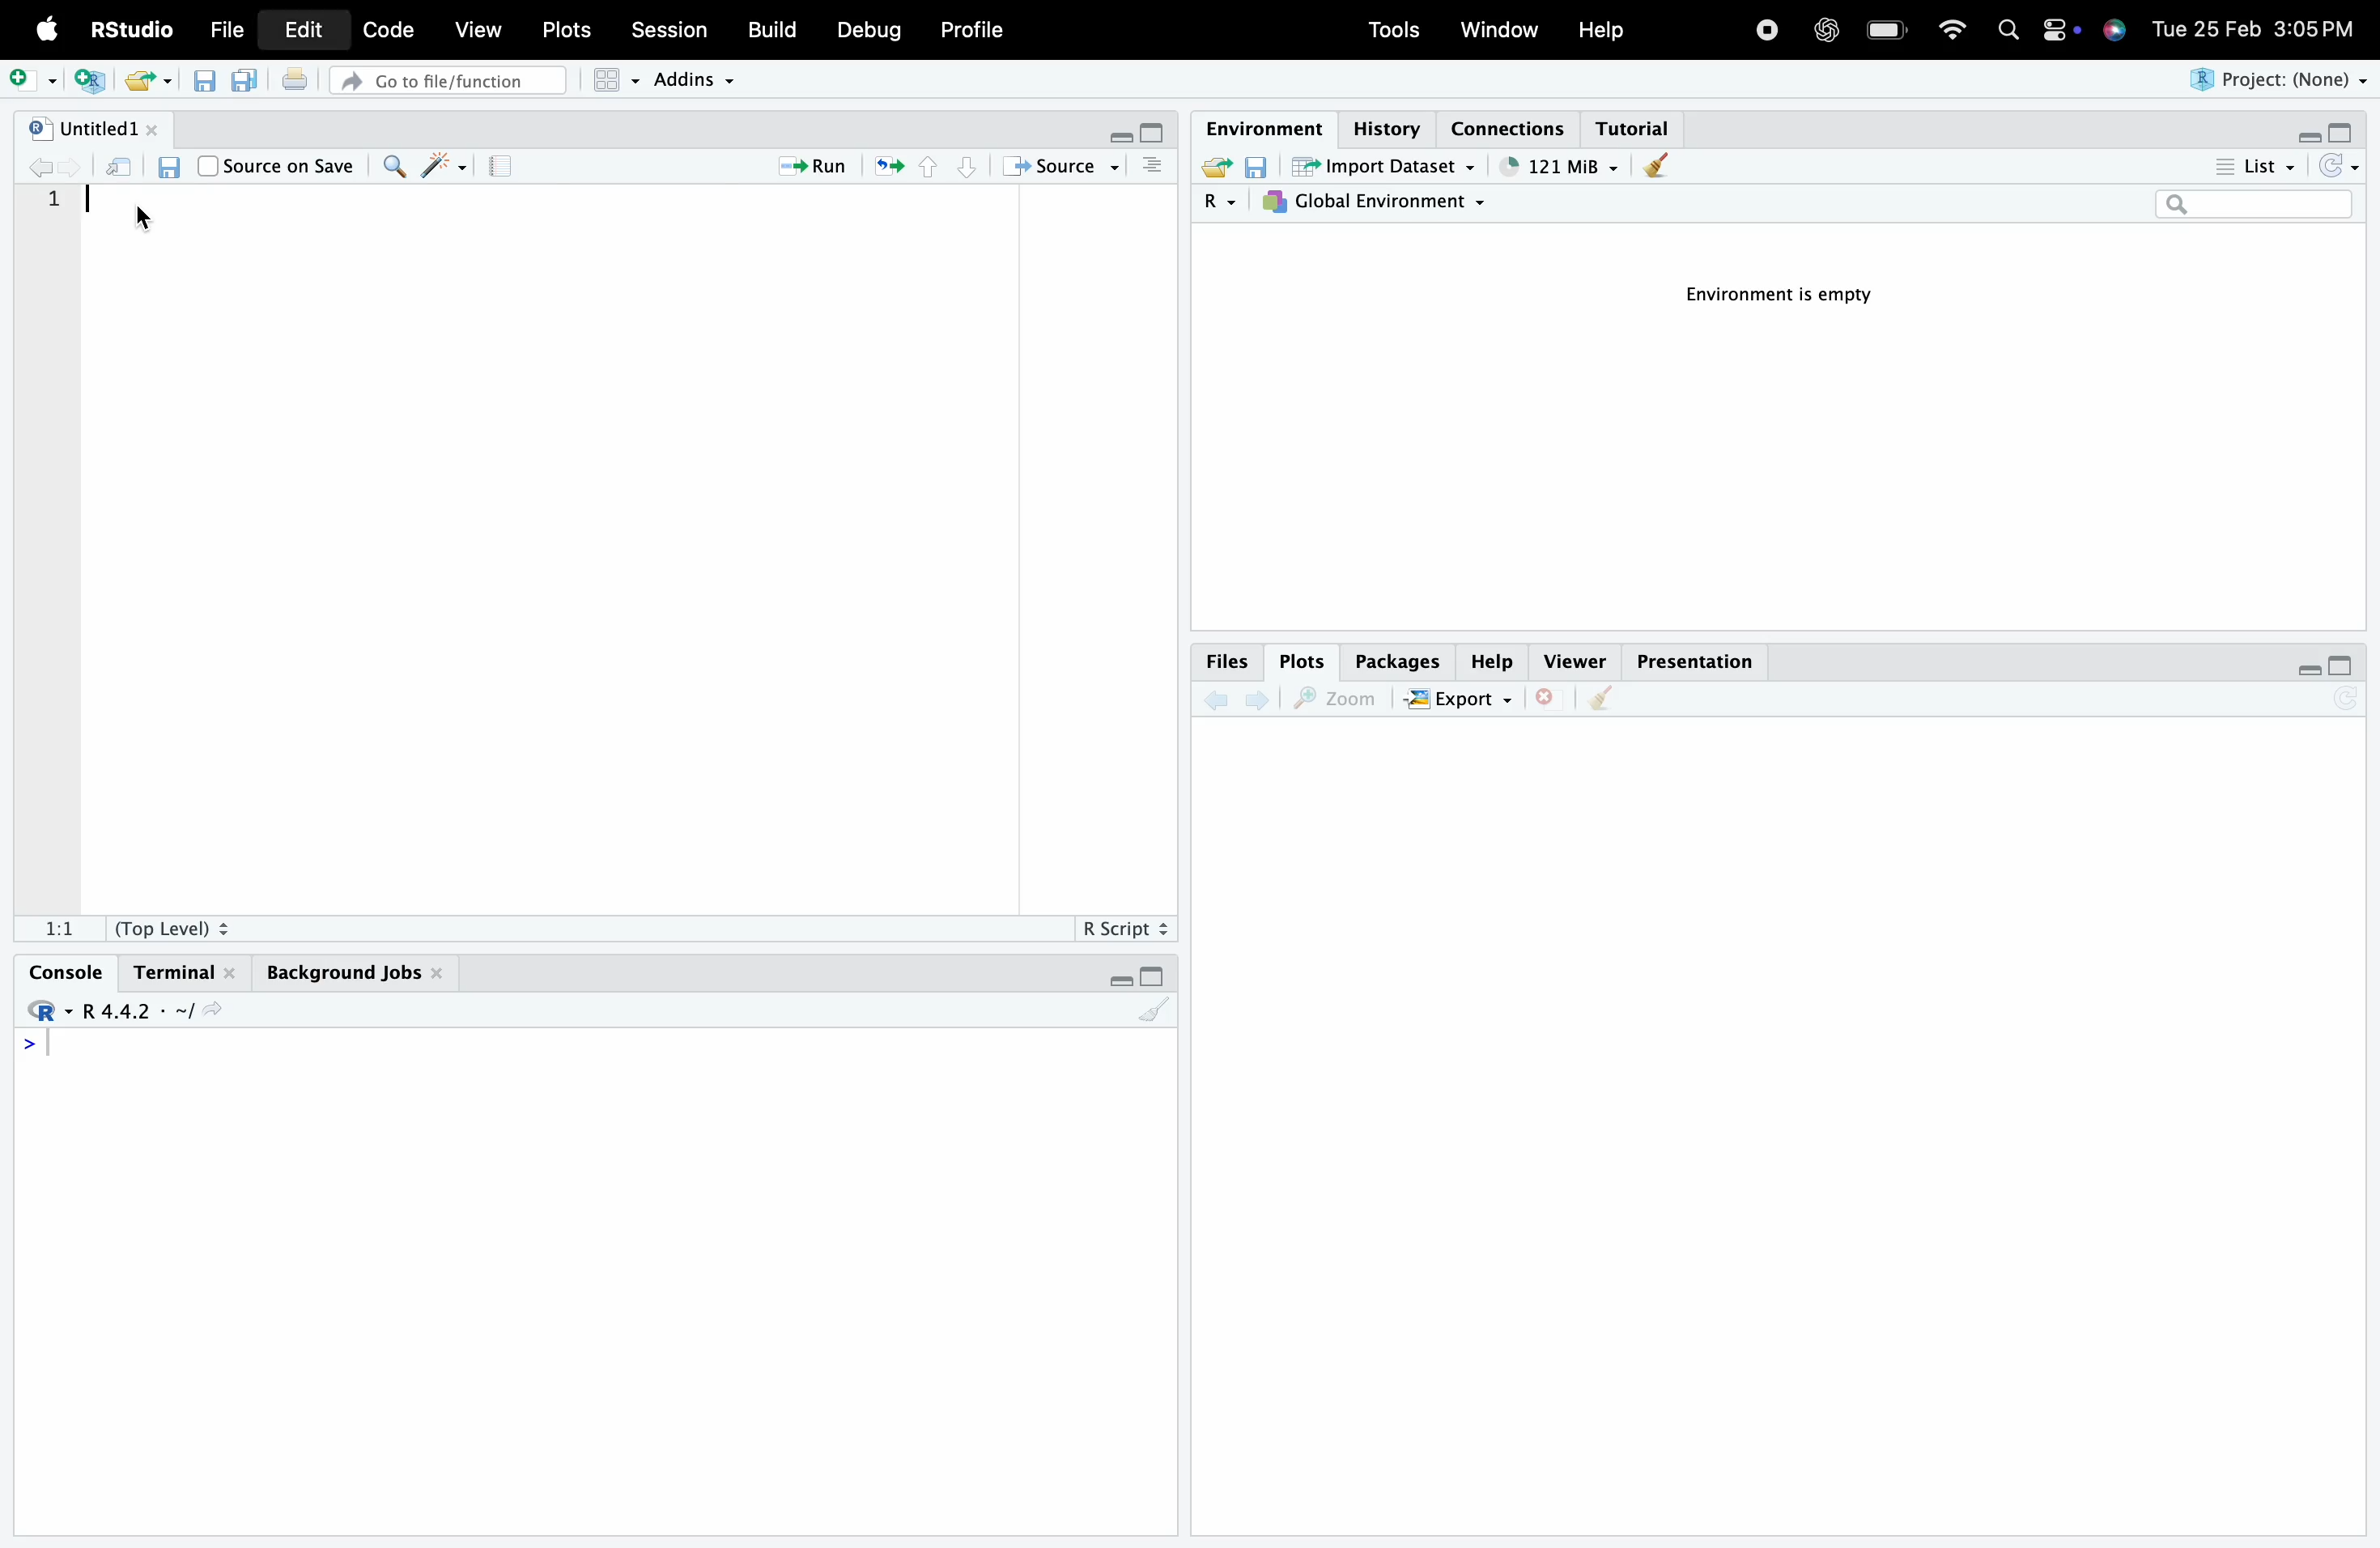 The image size is (2380, 1548). Describe the element at coordinates (1125, 925) in the screenshot. I see `R Script` at that location.